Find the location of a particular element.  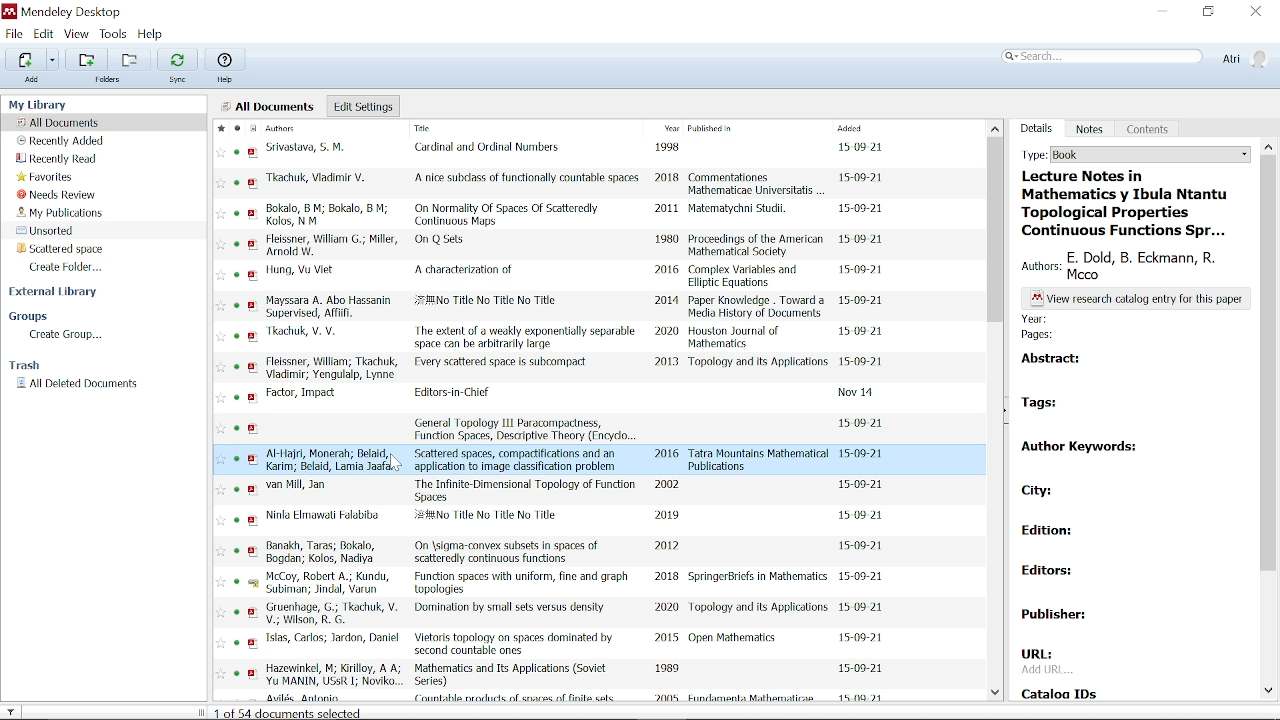

Mendeley desktop is located at coordinates (61, 12).